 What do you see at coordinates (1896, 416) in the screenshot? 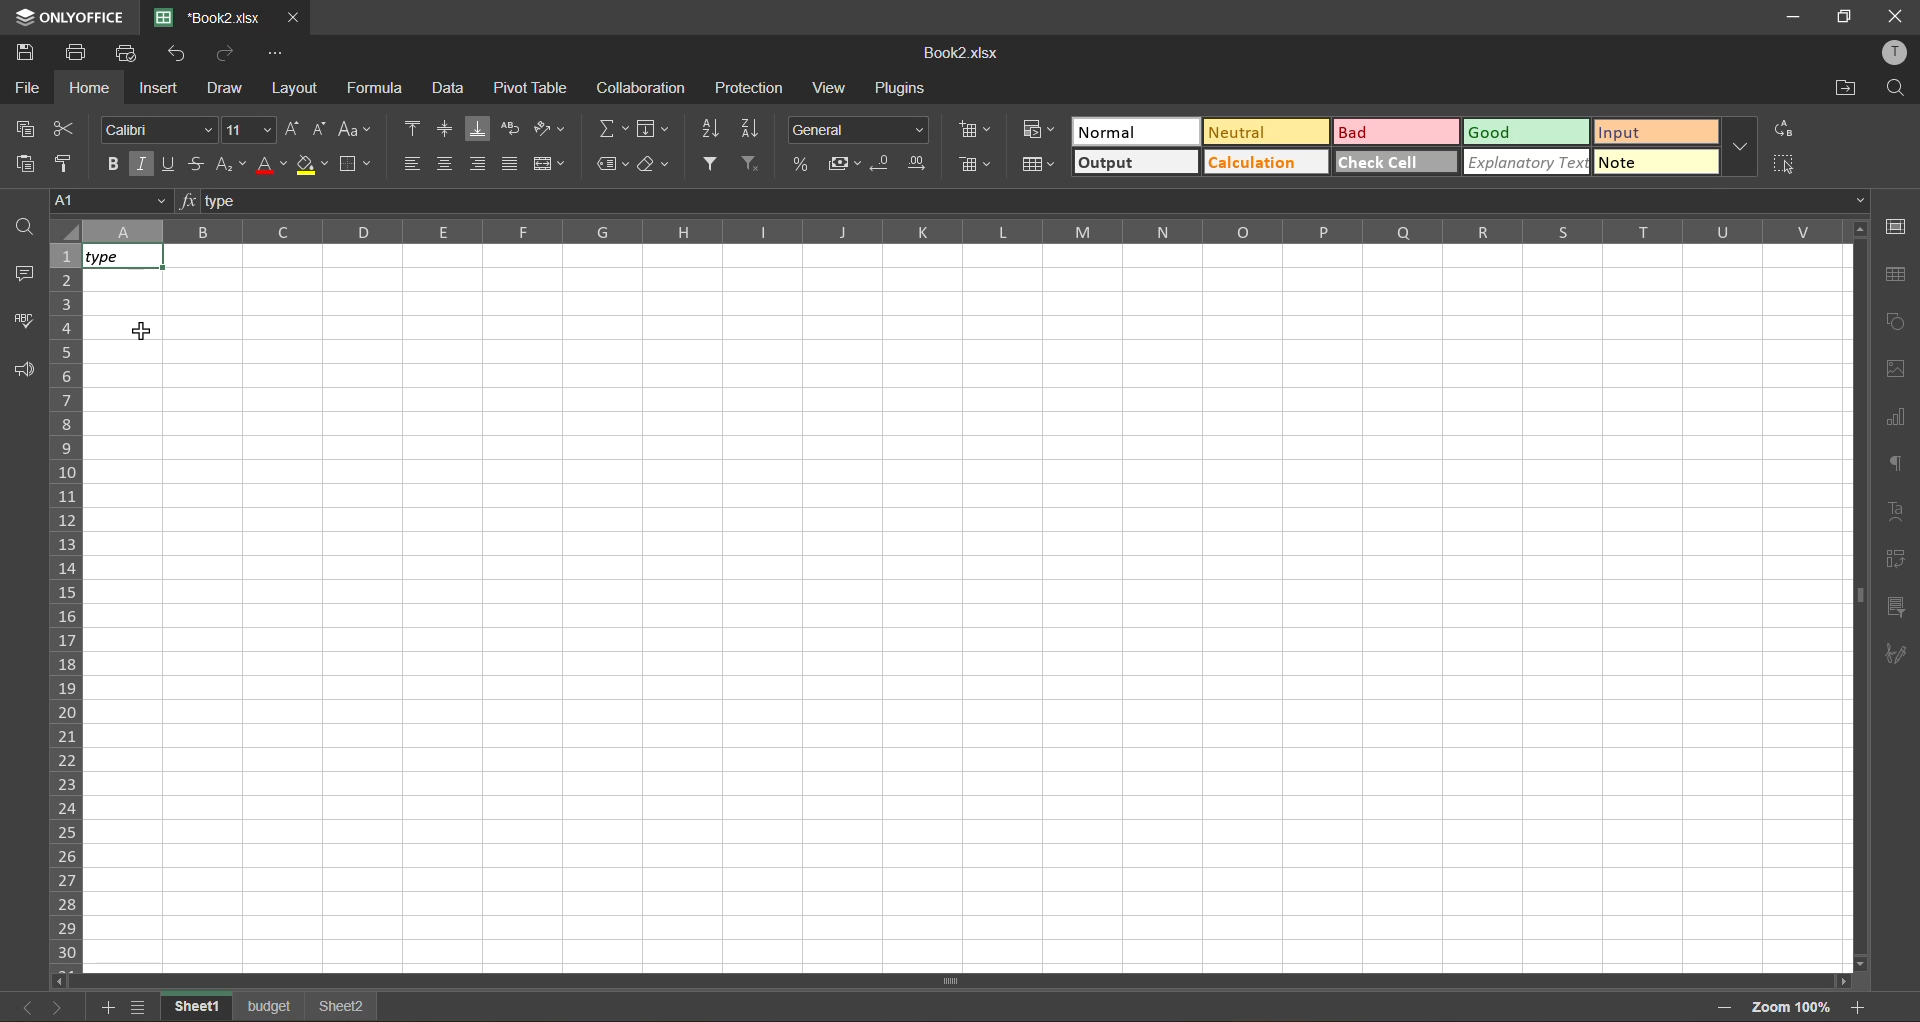
I see `charts` at bounding box center [1896, 416].